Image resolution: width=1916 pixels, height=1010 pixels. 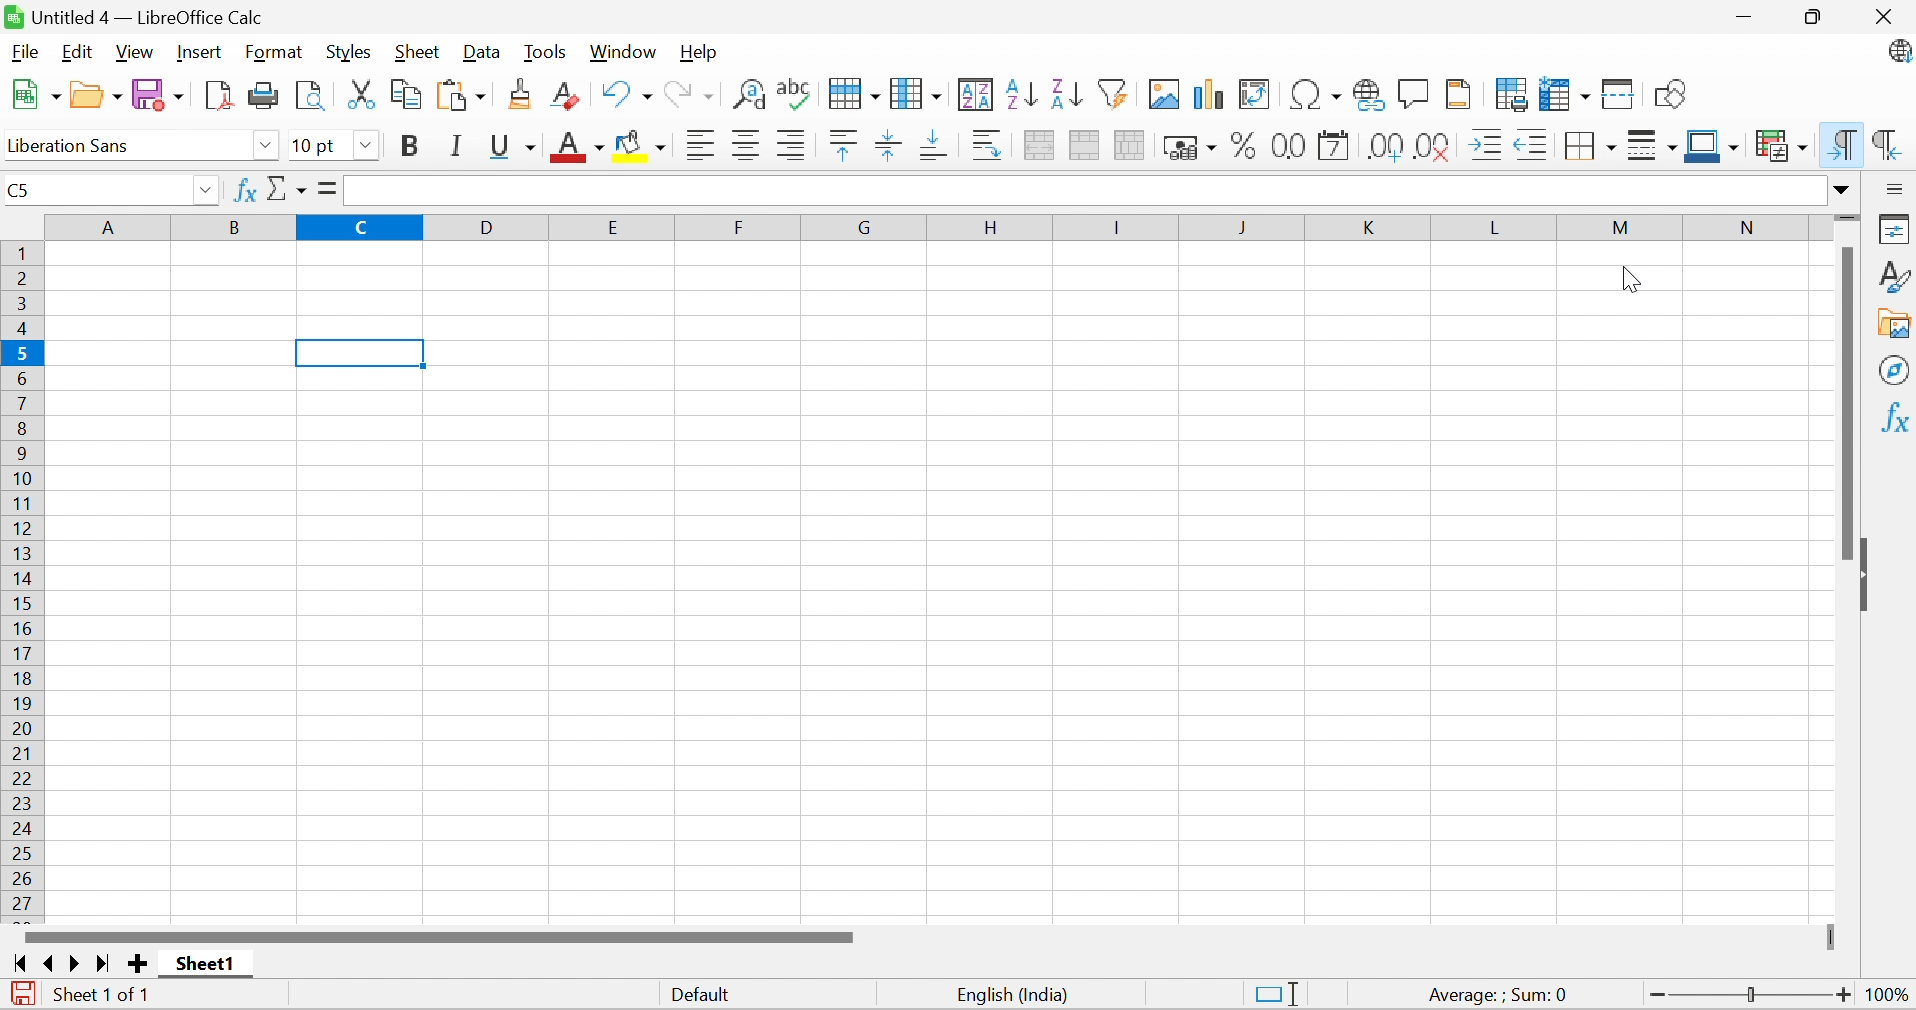 I want to click on Clear direct formatting, so click(x=564, y=97).